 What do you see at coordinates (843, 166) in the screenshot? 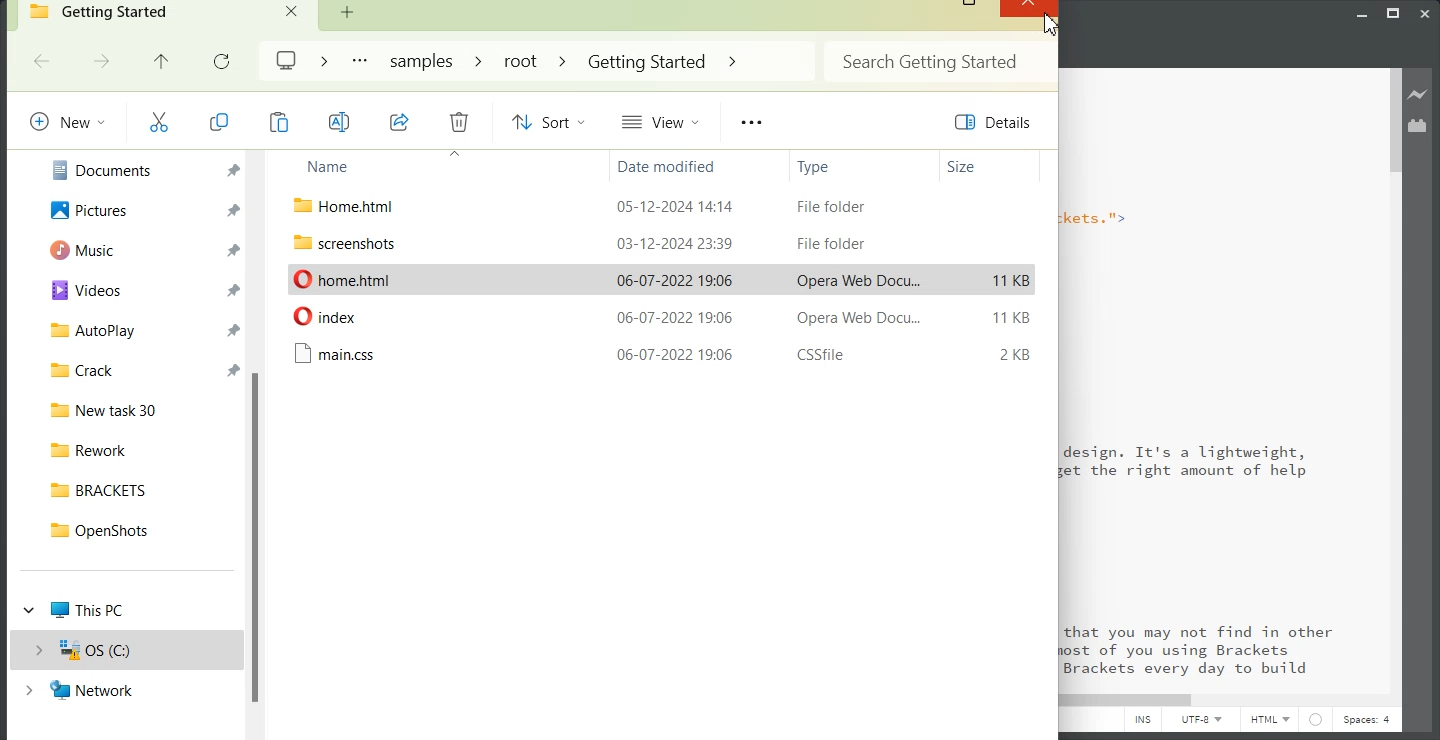
I see `Type` at bounding box center [843, 166].